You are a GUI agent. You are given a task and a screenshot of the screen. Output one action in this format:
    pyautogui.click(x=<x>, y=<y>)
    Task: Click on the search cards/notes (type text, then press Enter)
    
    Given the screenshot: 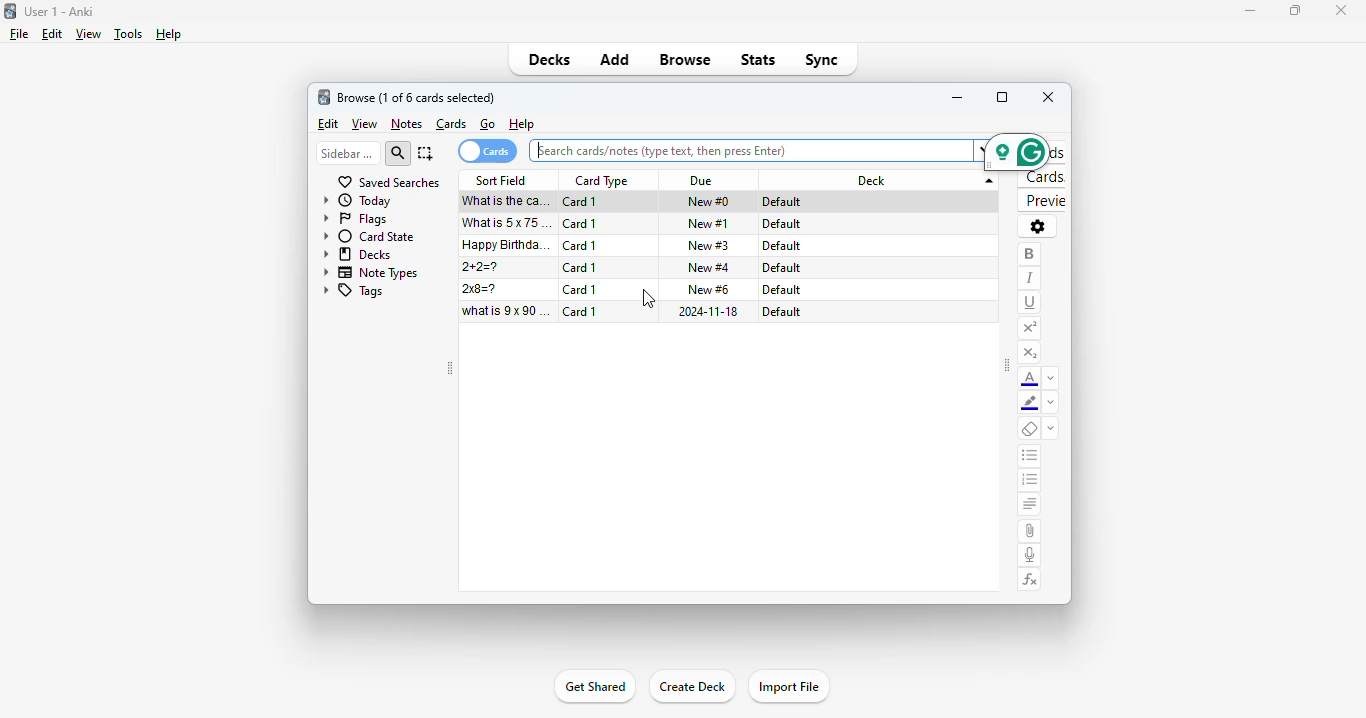 What is the action you would take?
    pyautogui.click(x=665, y=152)
    